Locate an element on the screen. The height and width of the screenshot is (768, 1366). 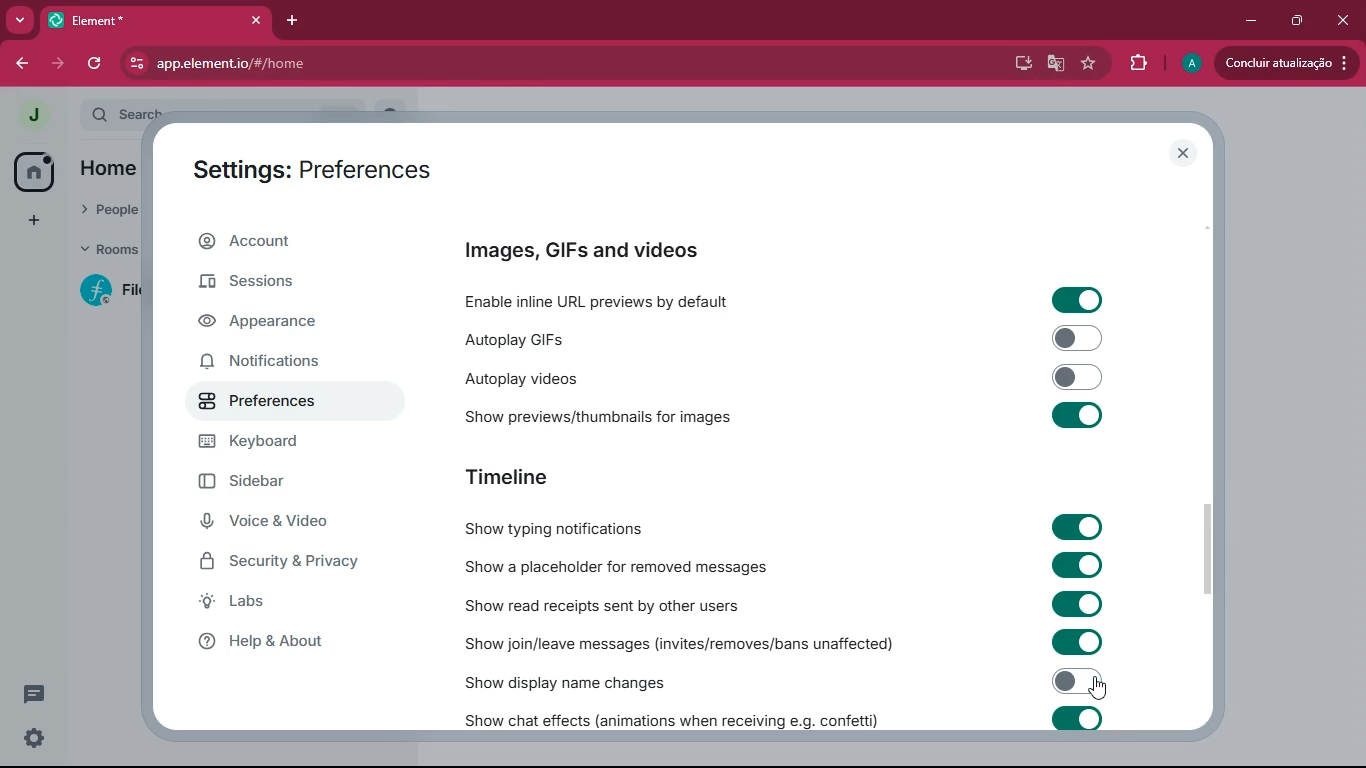
sidebar is located at coordinates (260, 481).